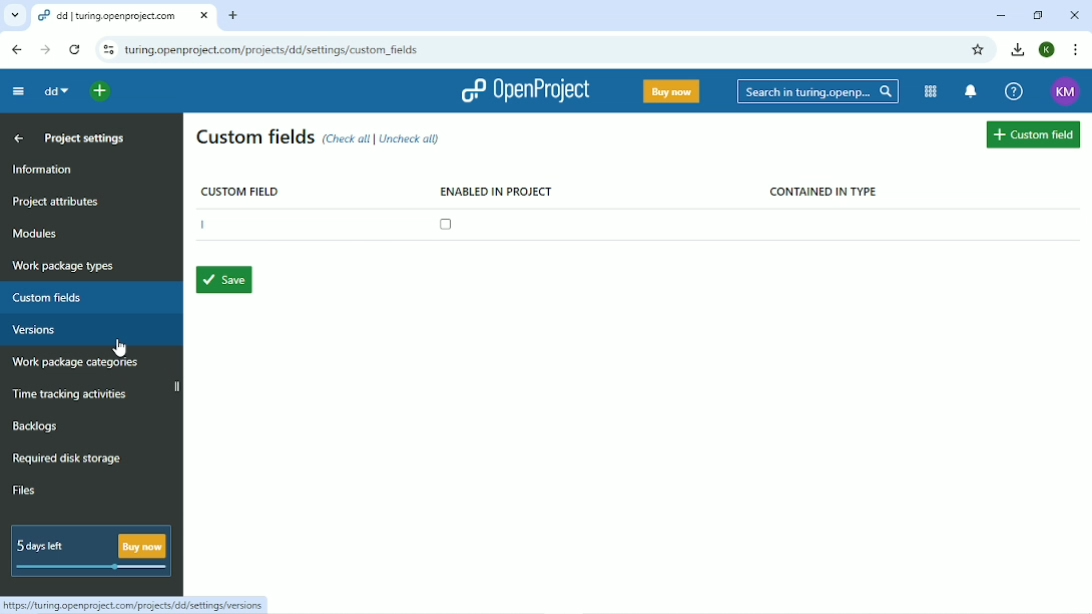 This screenshot has width=1092, height=614. Describe the element at coordinates (99, 92) in the screenshot. I see `Select a project` at that location.